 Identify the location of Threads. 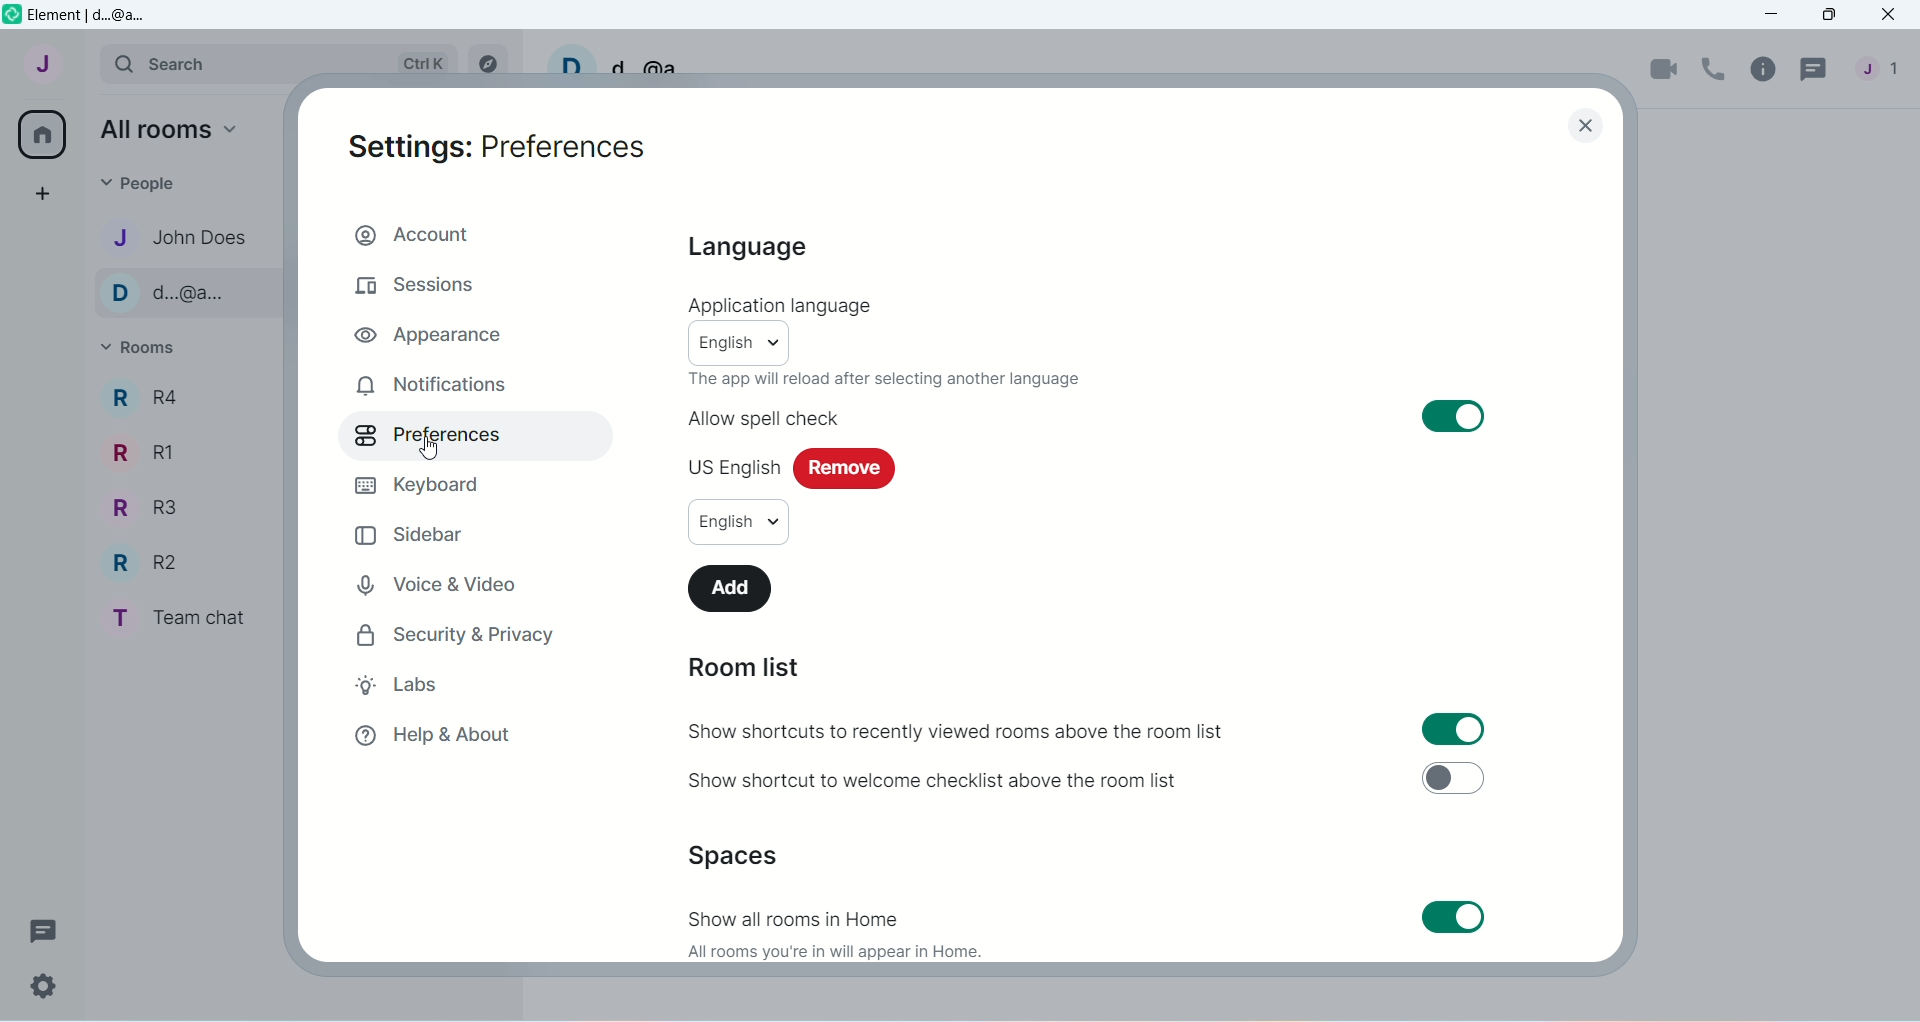
(1816, 72).